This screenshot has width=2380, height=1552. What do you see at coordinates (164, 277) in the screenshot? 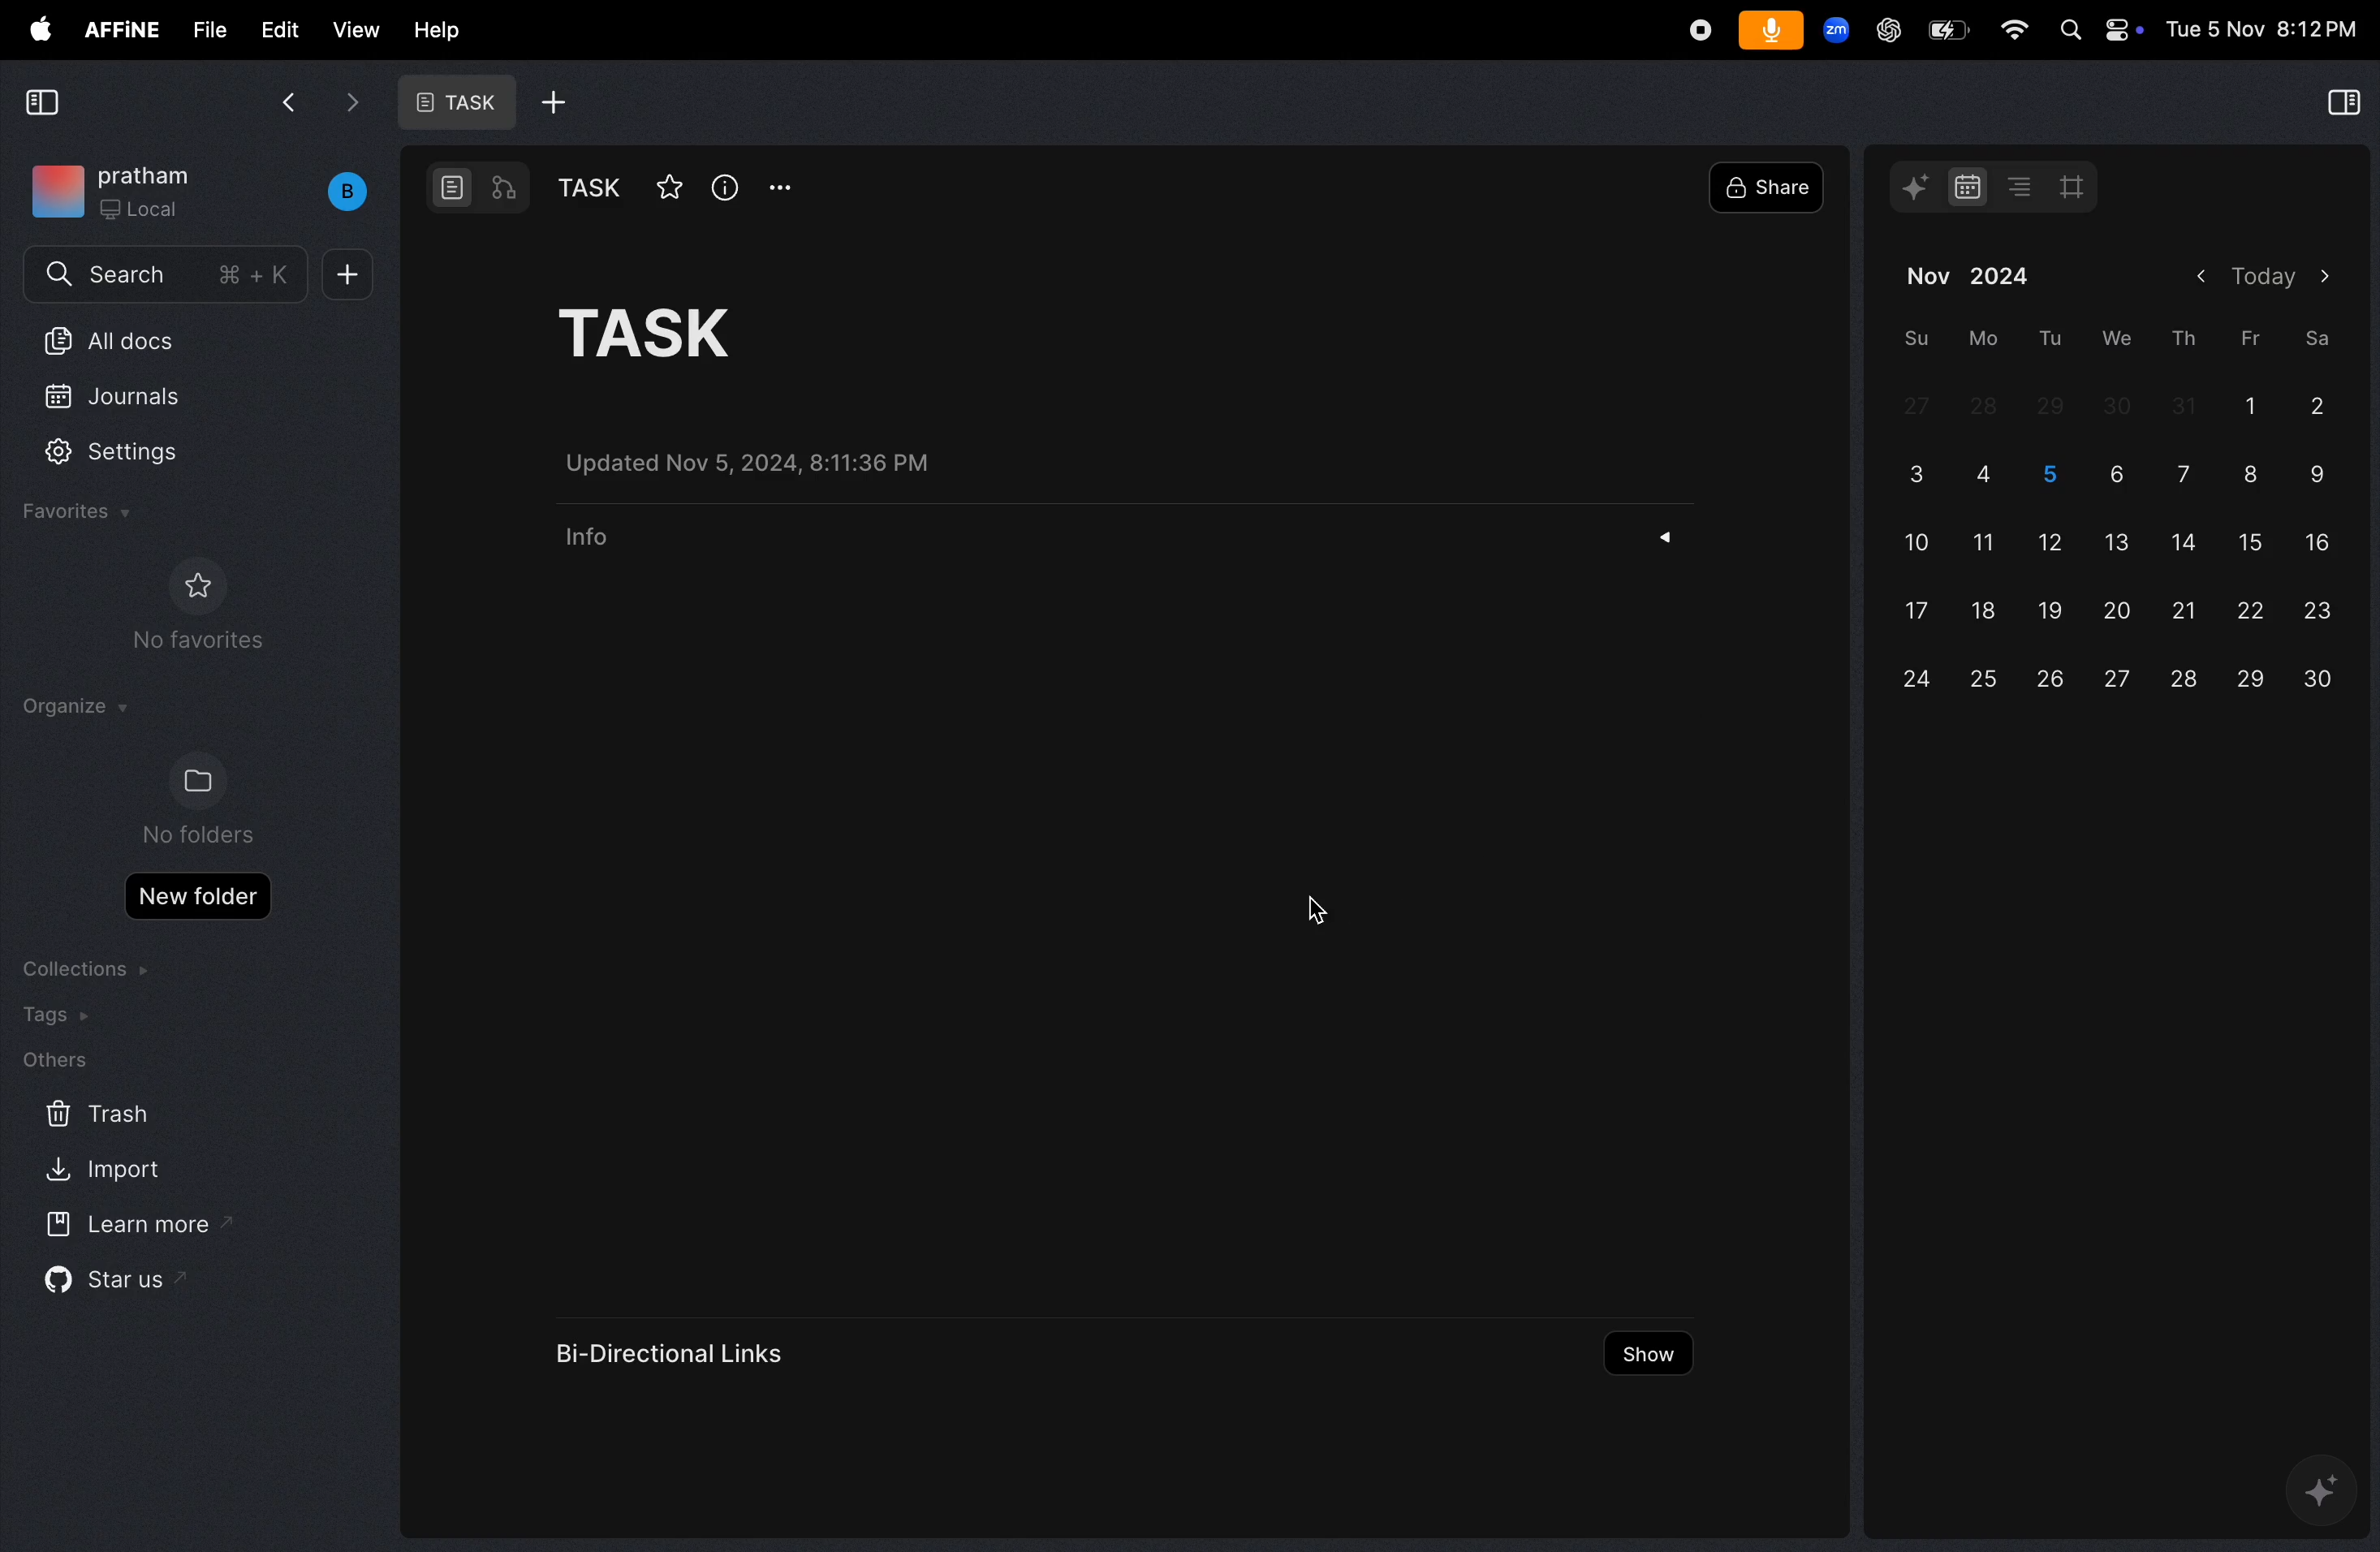
I see `search` at bounding box center [164, 277].